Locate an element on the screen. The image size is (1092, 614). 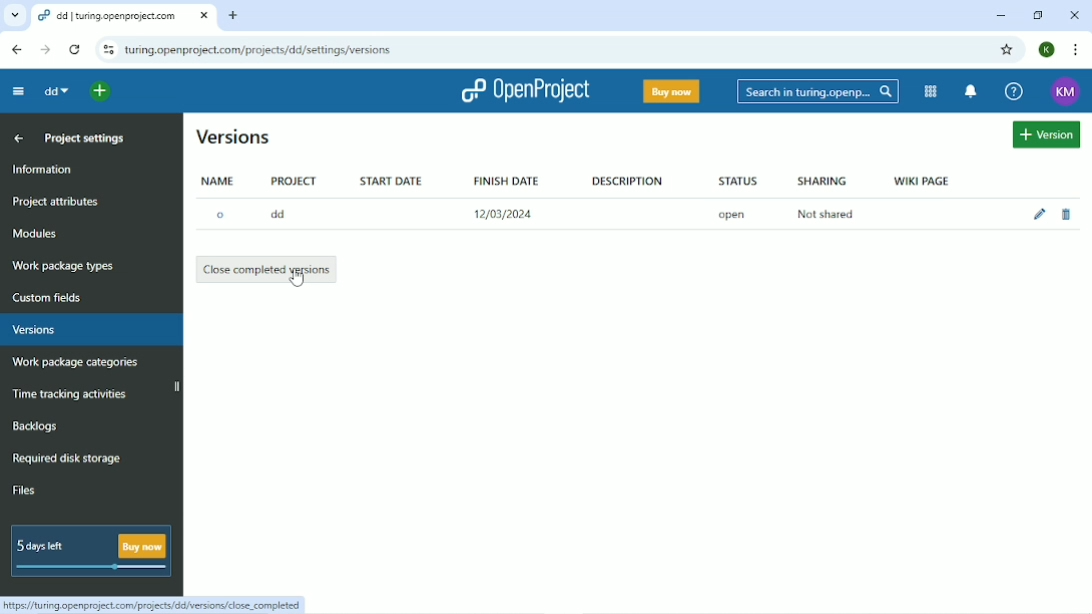
Sharing is located at coordinates (821, 181).